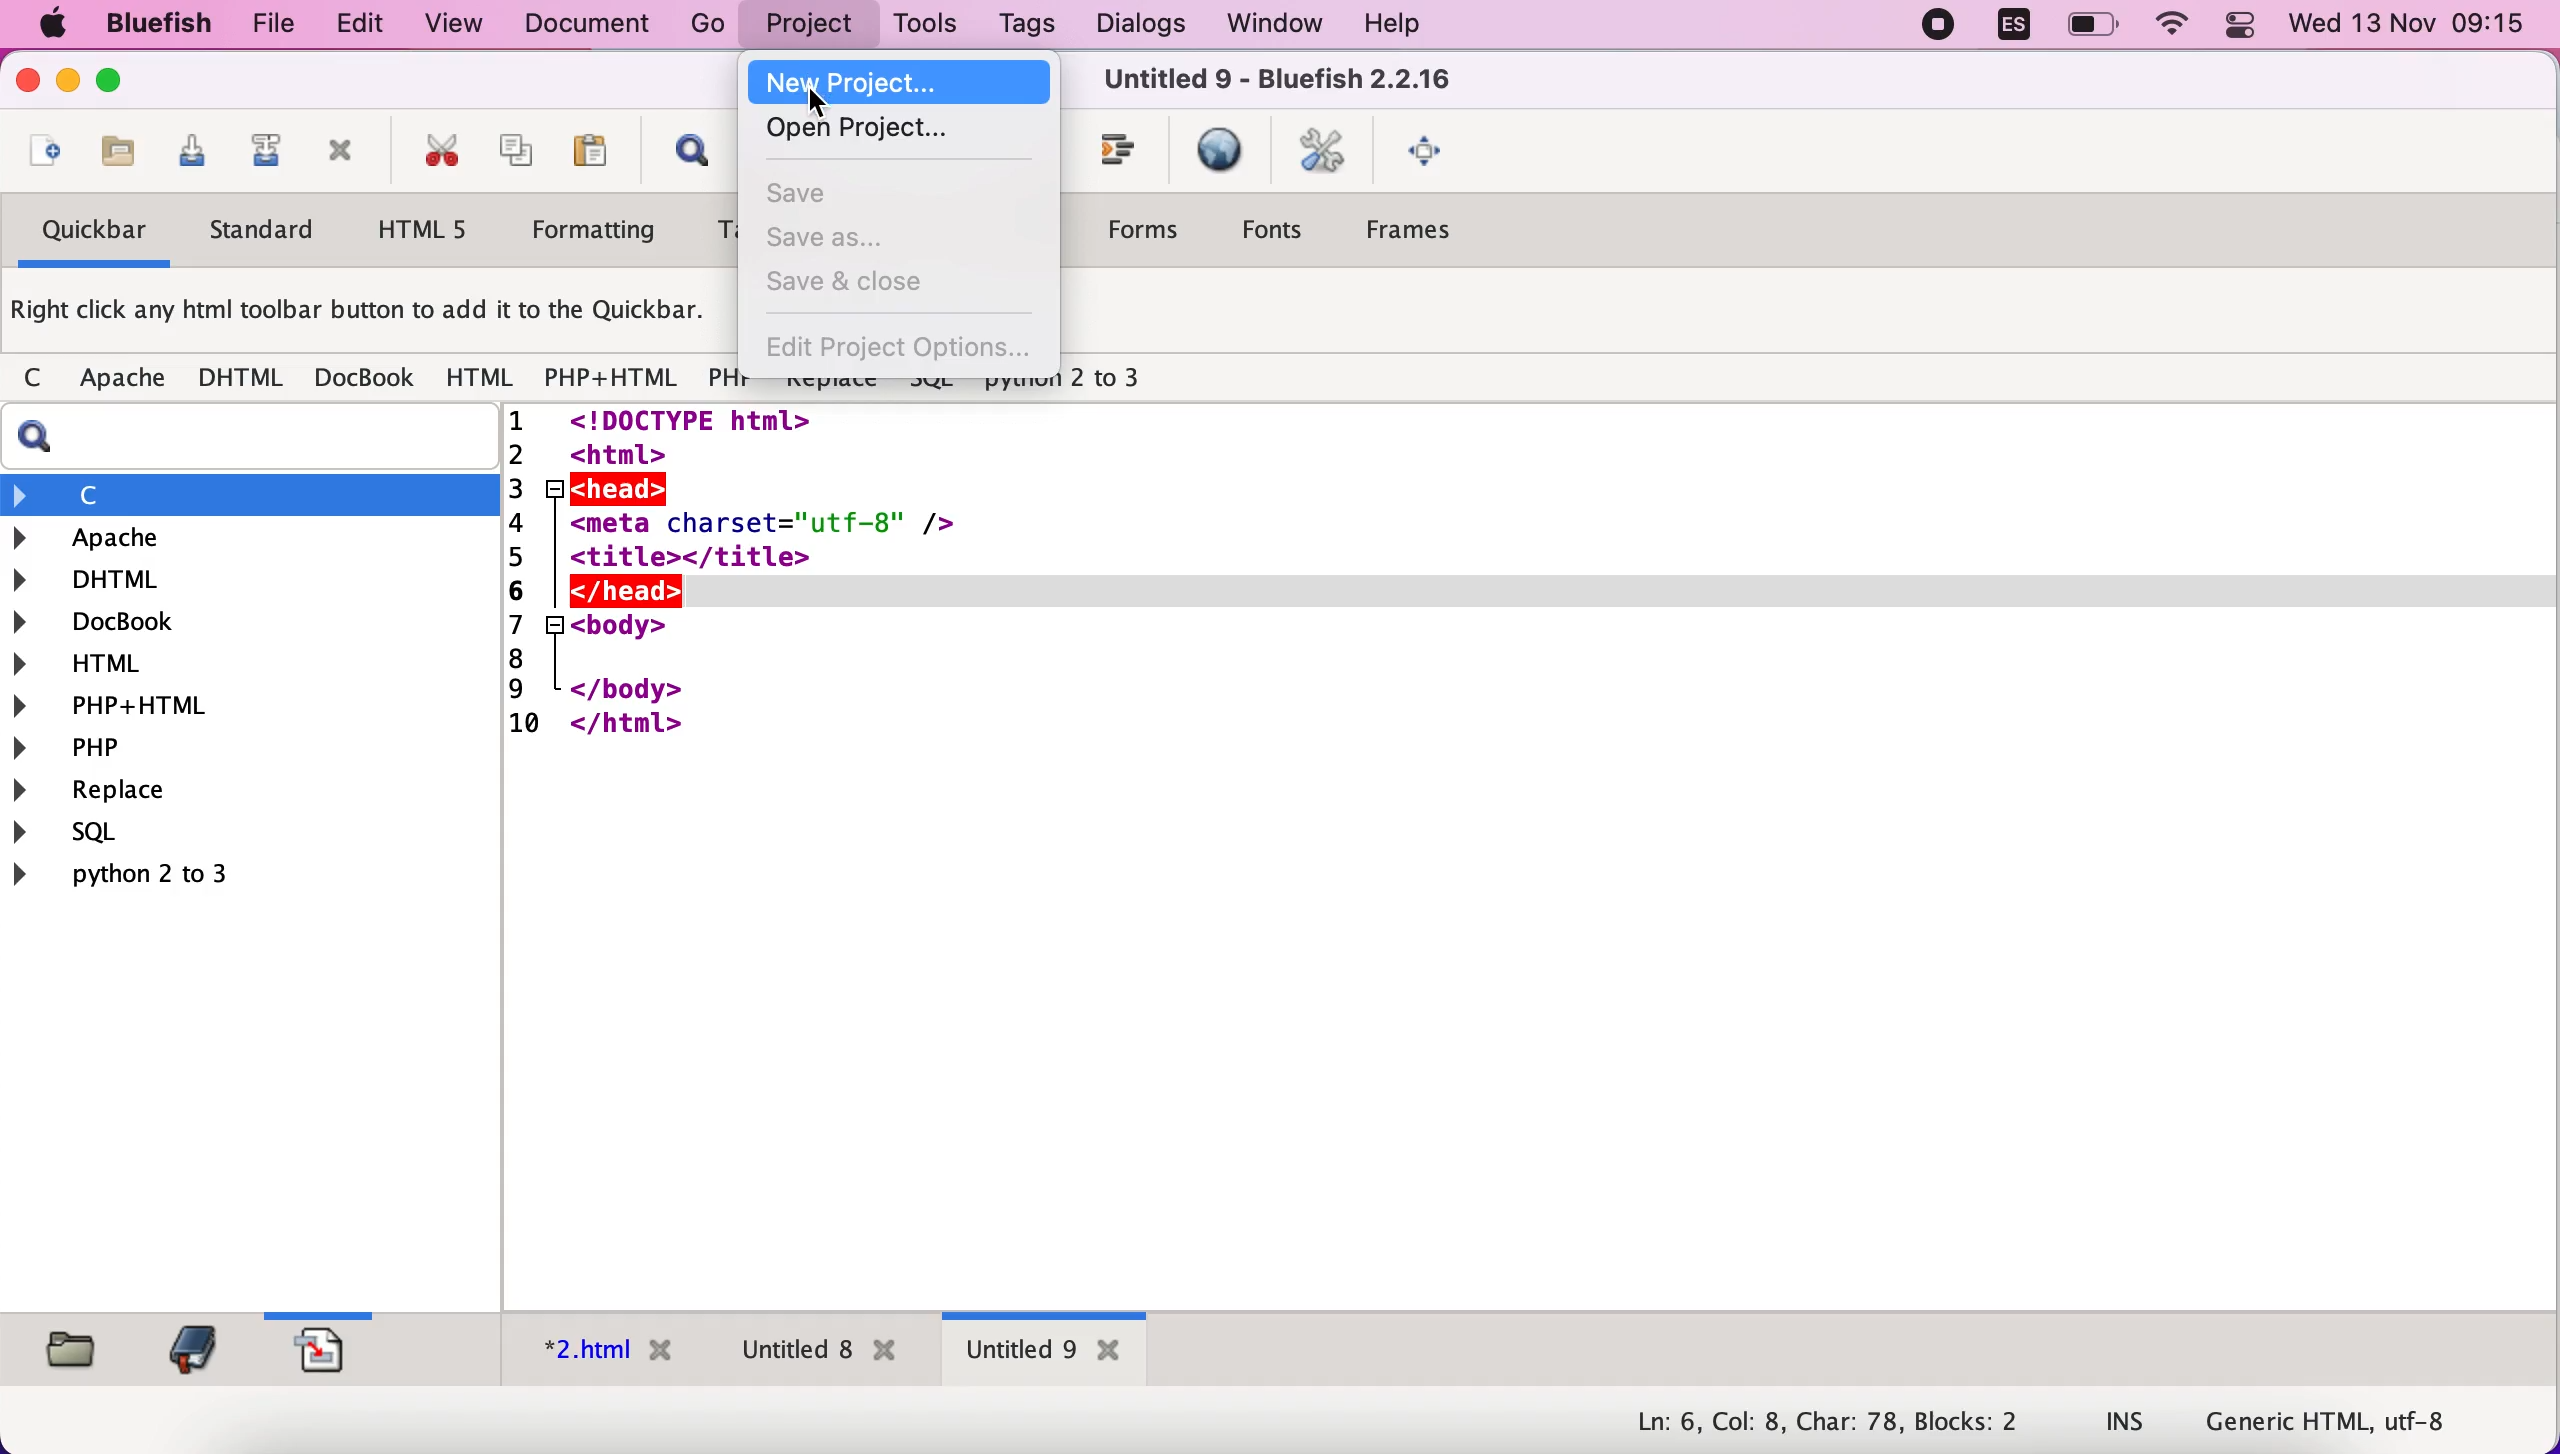 This screenshot has width=2560, height=1454. Describe the element at coordinates (850, 239) in the screenshot. I see `save as` at that location.